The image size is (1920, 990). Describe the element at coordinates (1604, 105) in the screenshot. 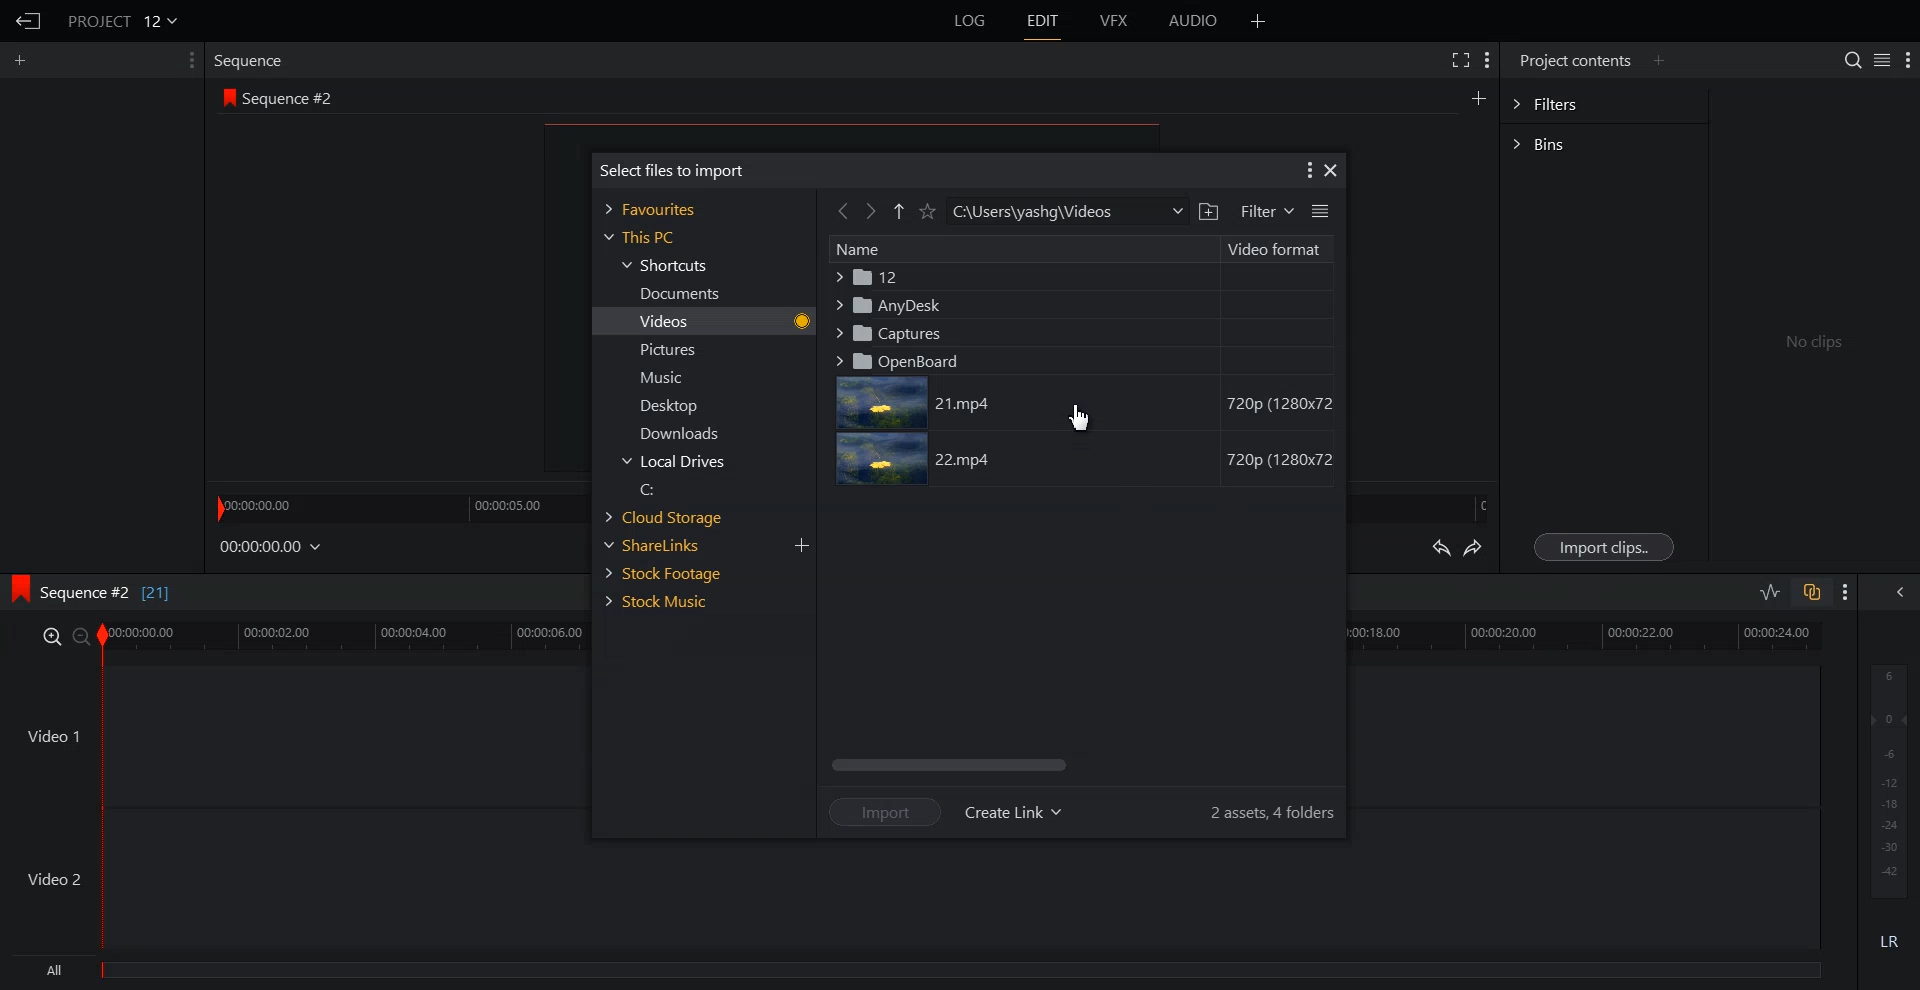

I see `Filters` at that location.